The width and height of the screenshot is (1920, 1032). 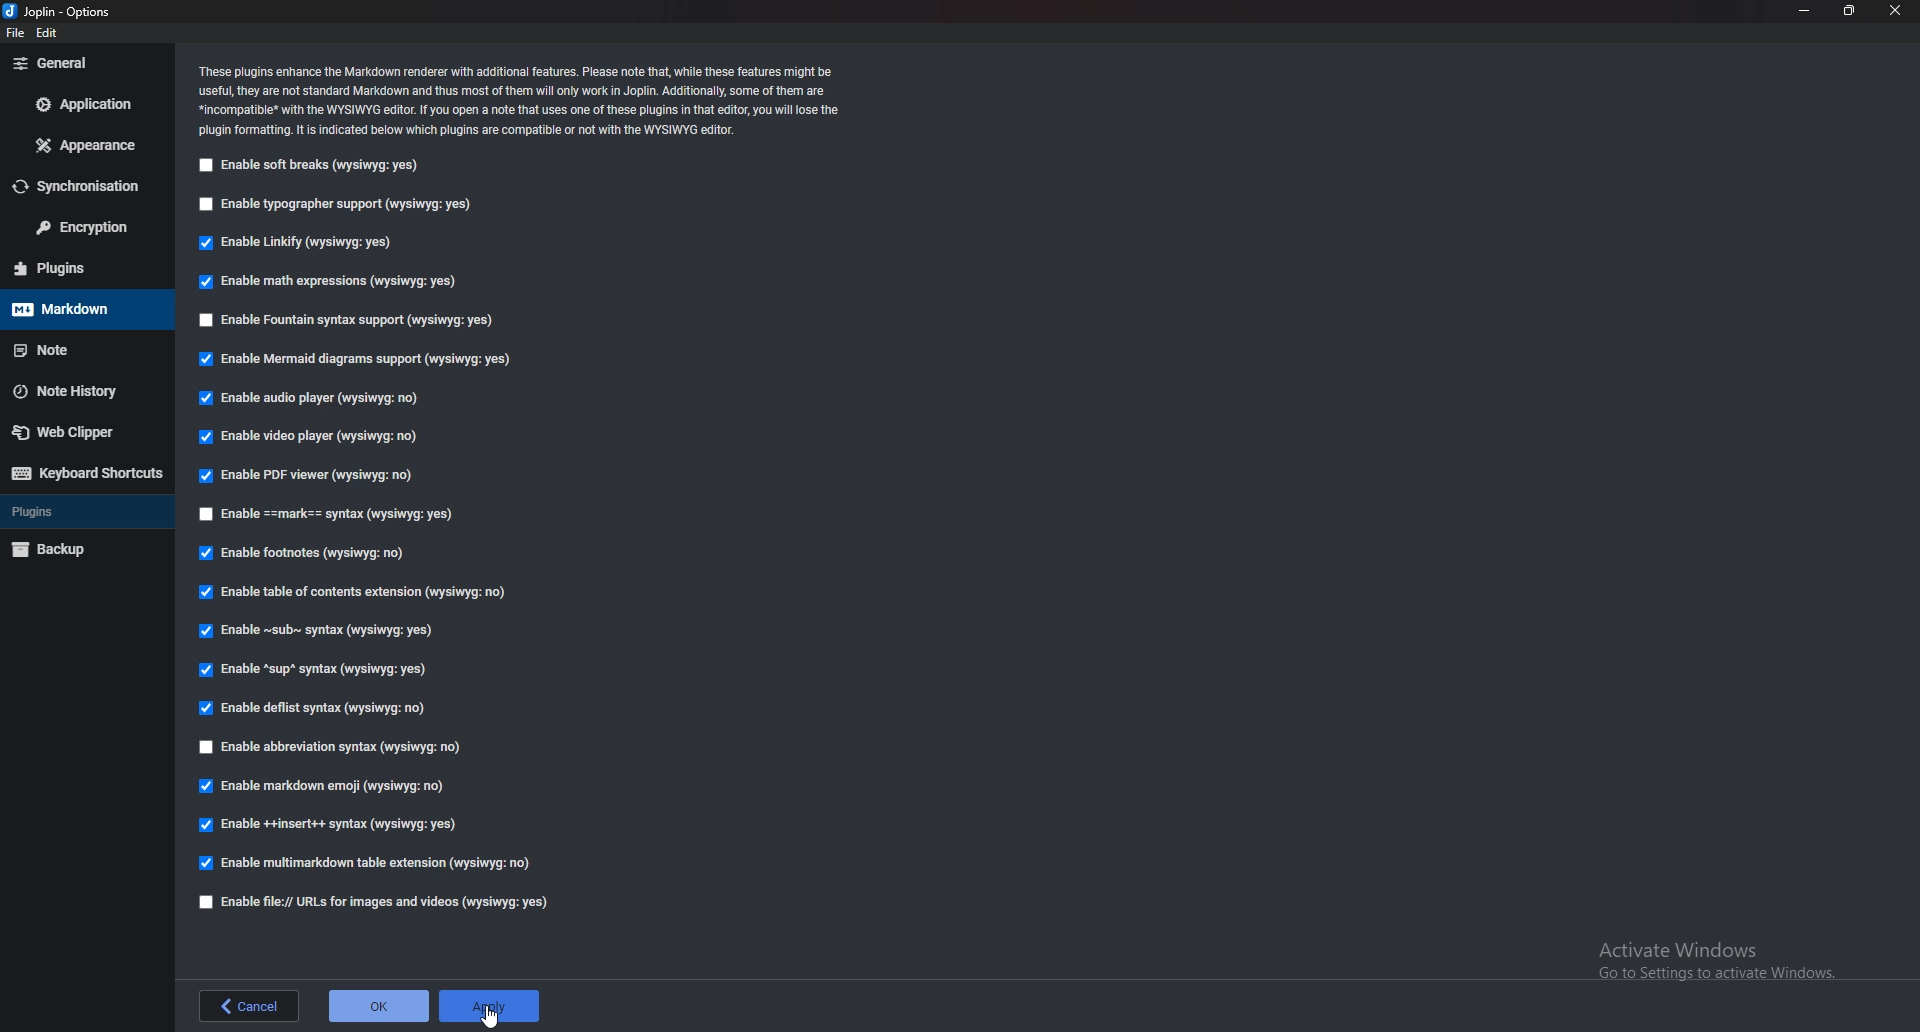 What do you see at coordinates (312, 708) in the screenshot?
I see `enable deflist syntax` at bounding box center [312, 708].